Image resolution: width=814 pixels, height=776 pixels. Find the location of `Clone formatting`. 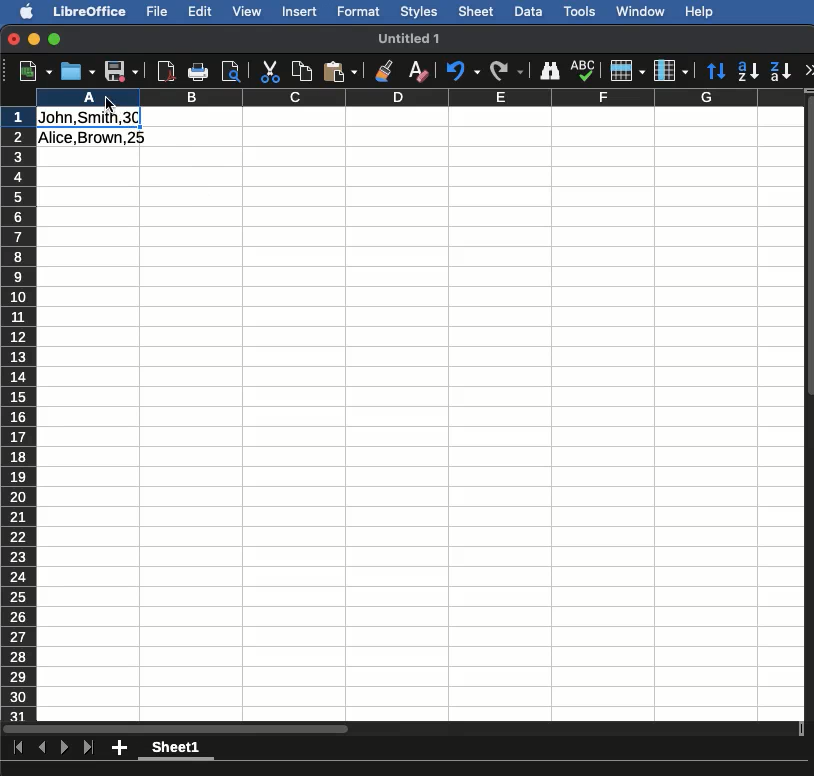

Clone formatting is located at coordinates (385, 73).